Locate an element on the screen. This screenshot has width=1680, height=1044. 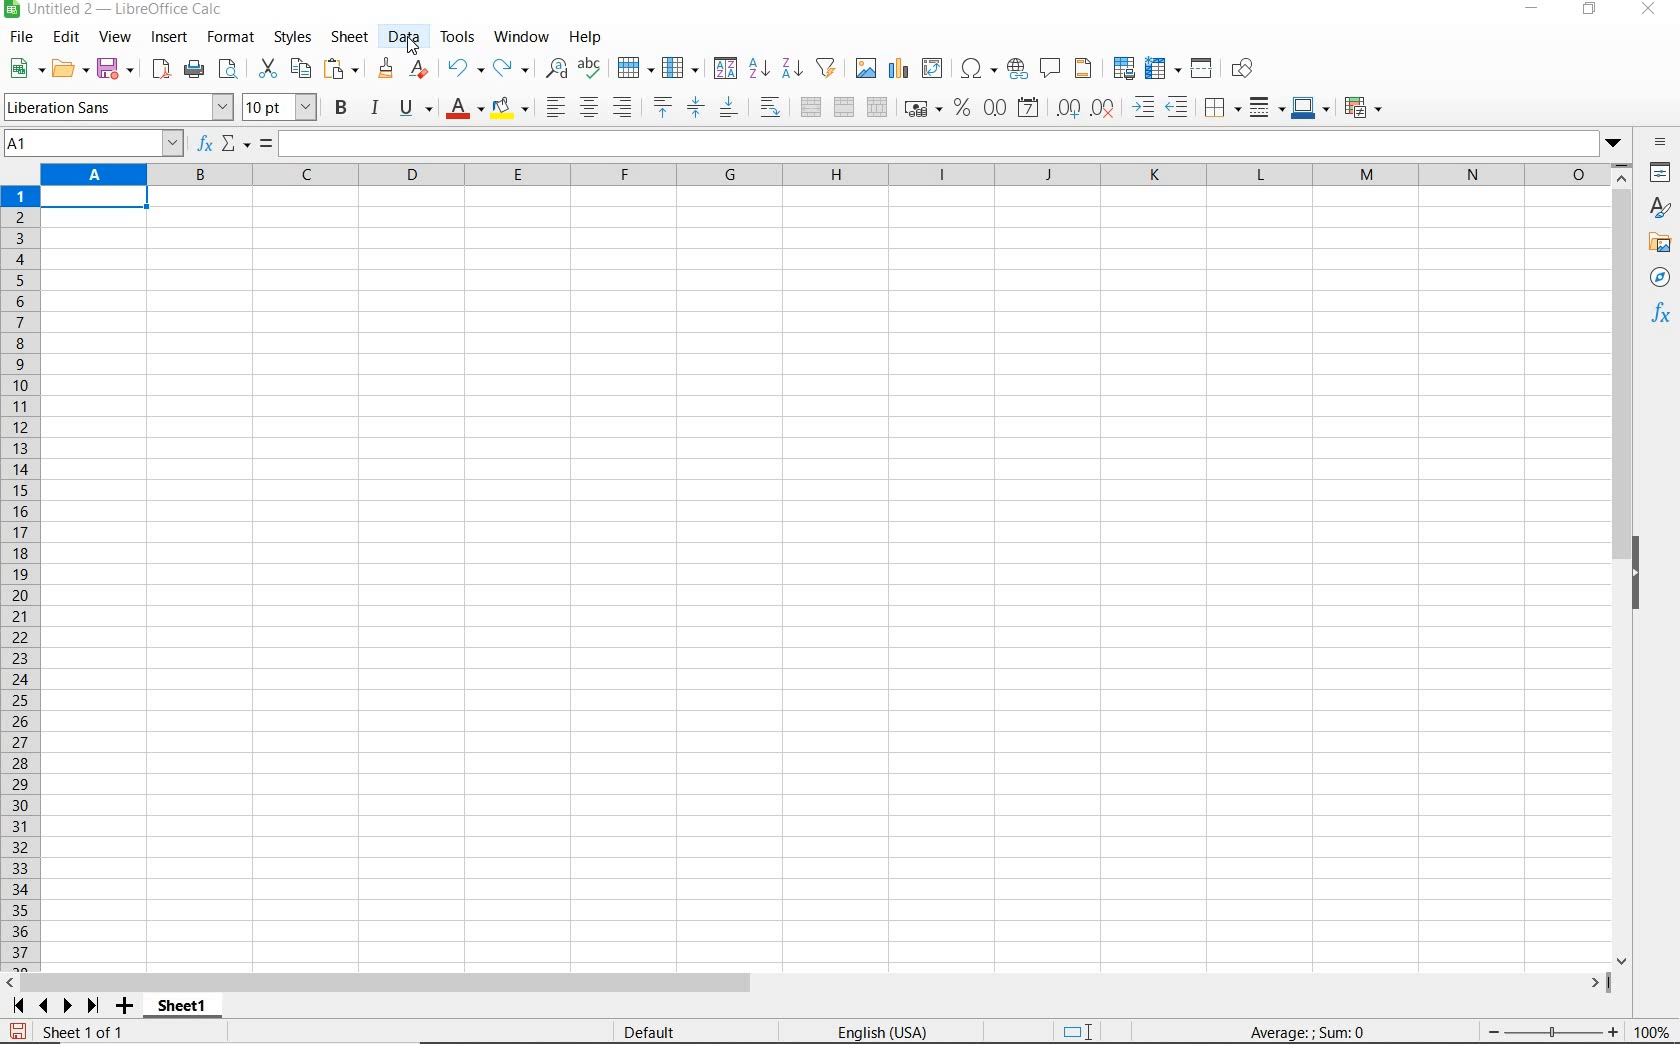
file is located at coordinates (18, 40).